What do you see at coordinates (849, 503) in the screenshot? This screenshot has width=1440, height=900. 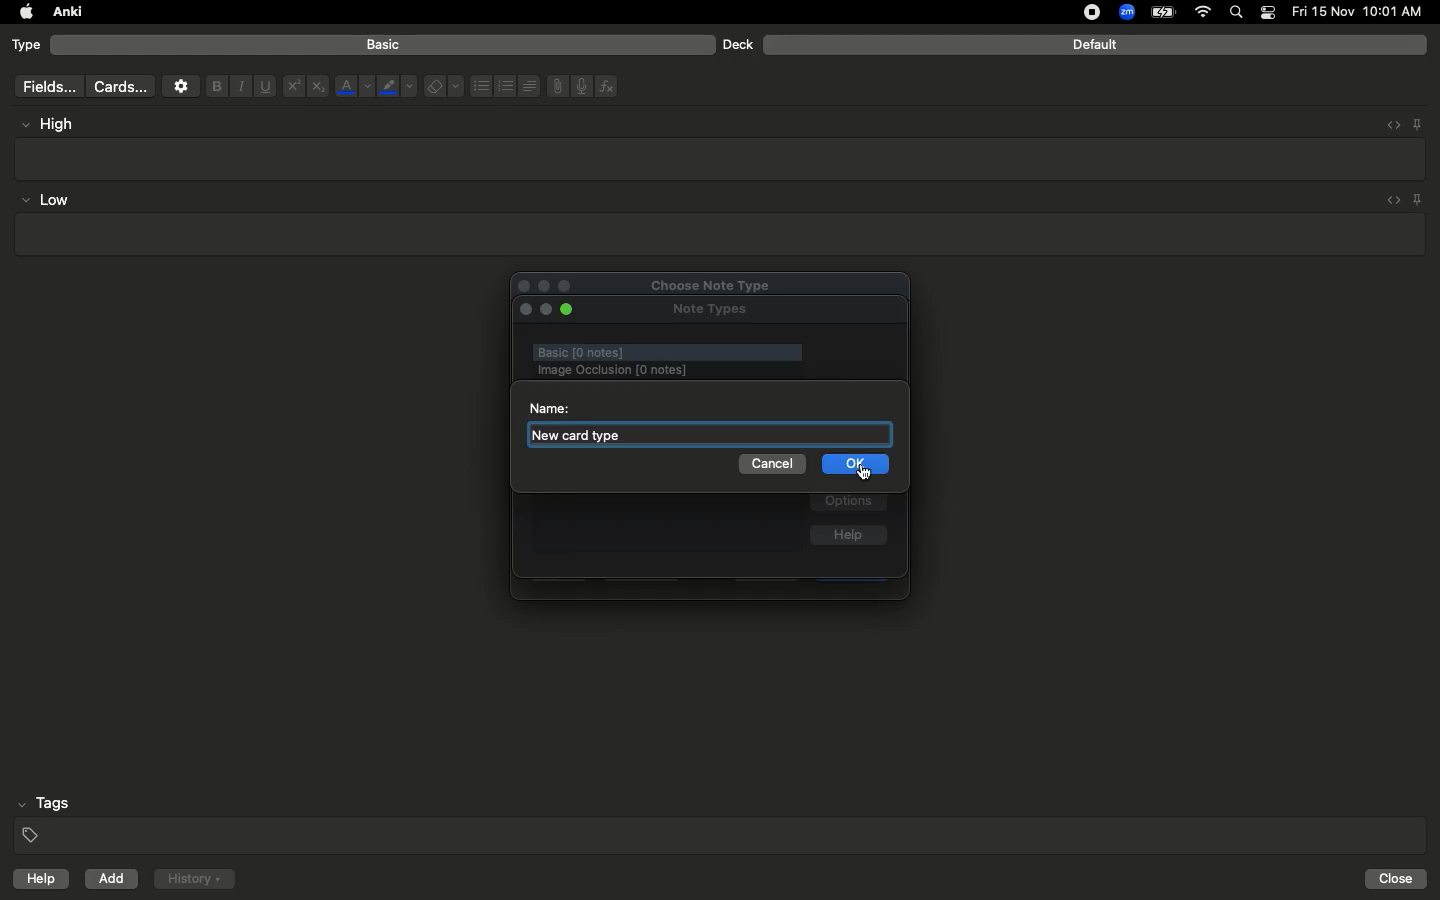 I see `options` at bounding box center [849, 503].